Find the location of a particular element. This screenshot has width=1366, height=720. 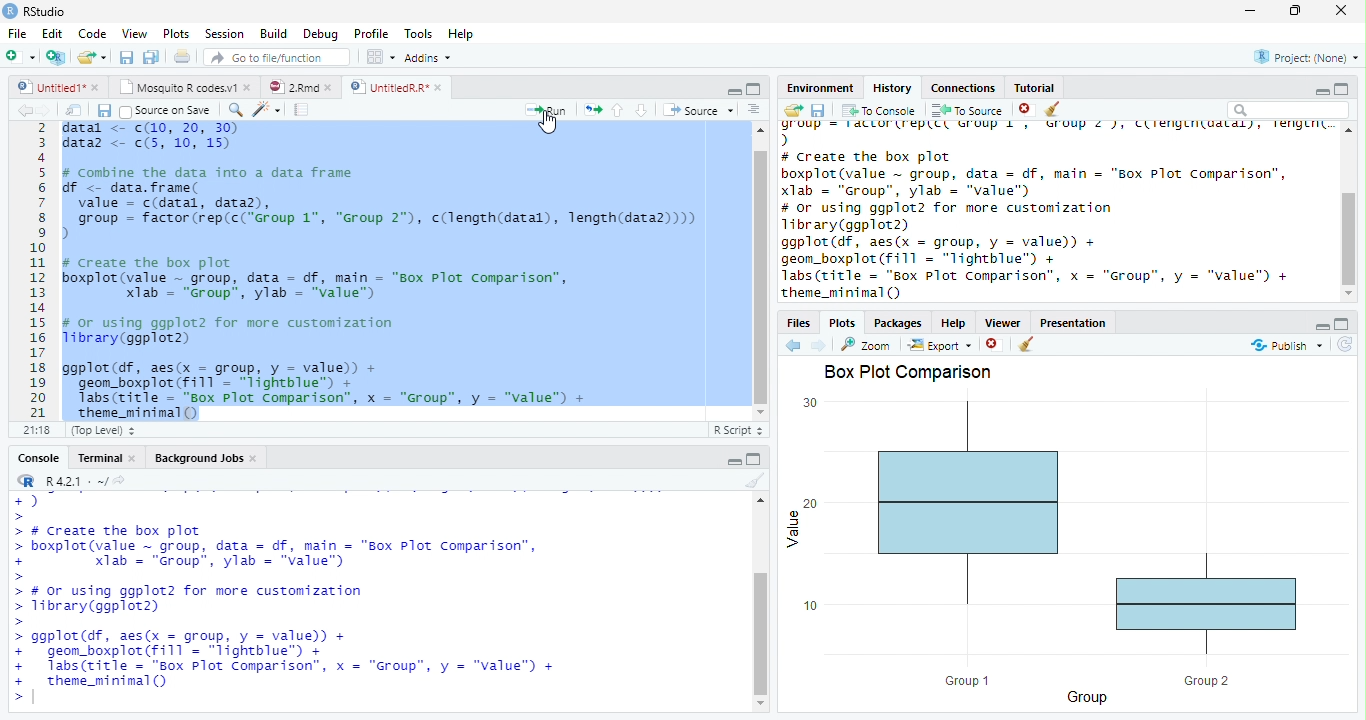

close is located at coordinates (132, 457).